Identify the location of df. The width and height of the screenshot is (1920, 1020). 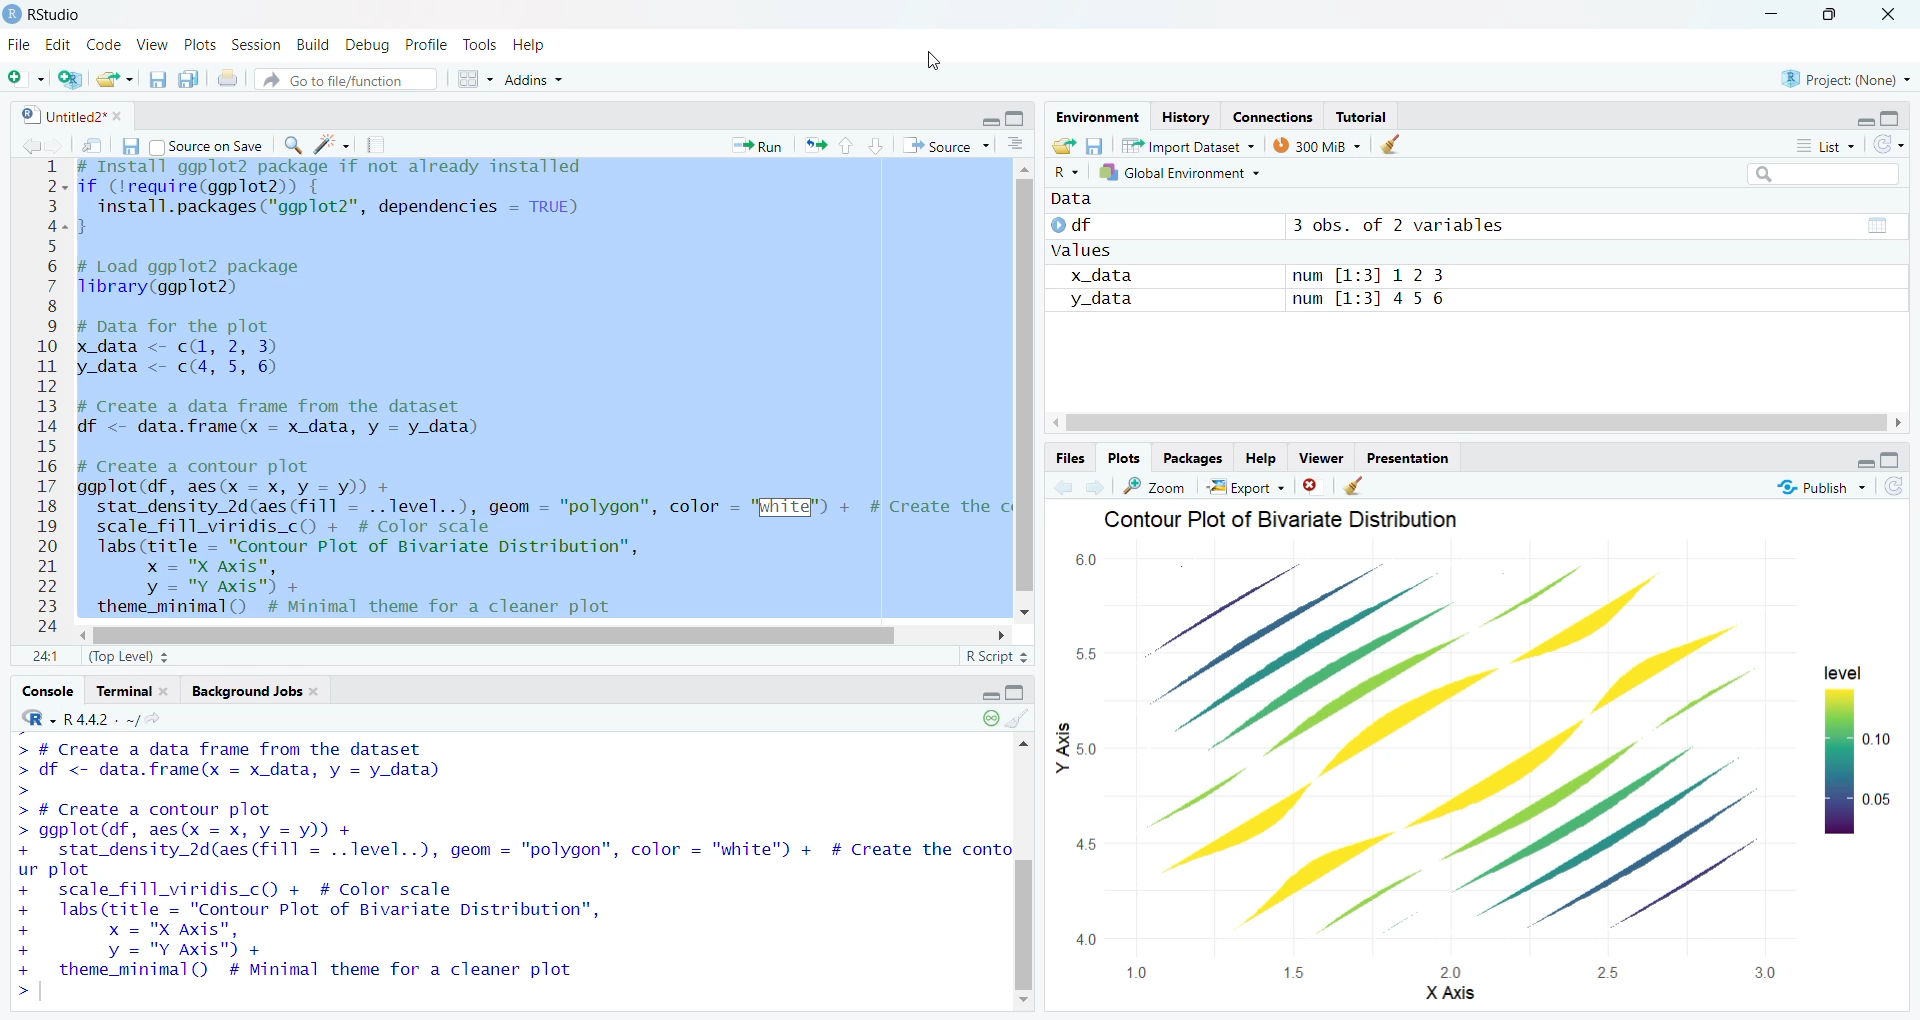
(1077, 225).